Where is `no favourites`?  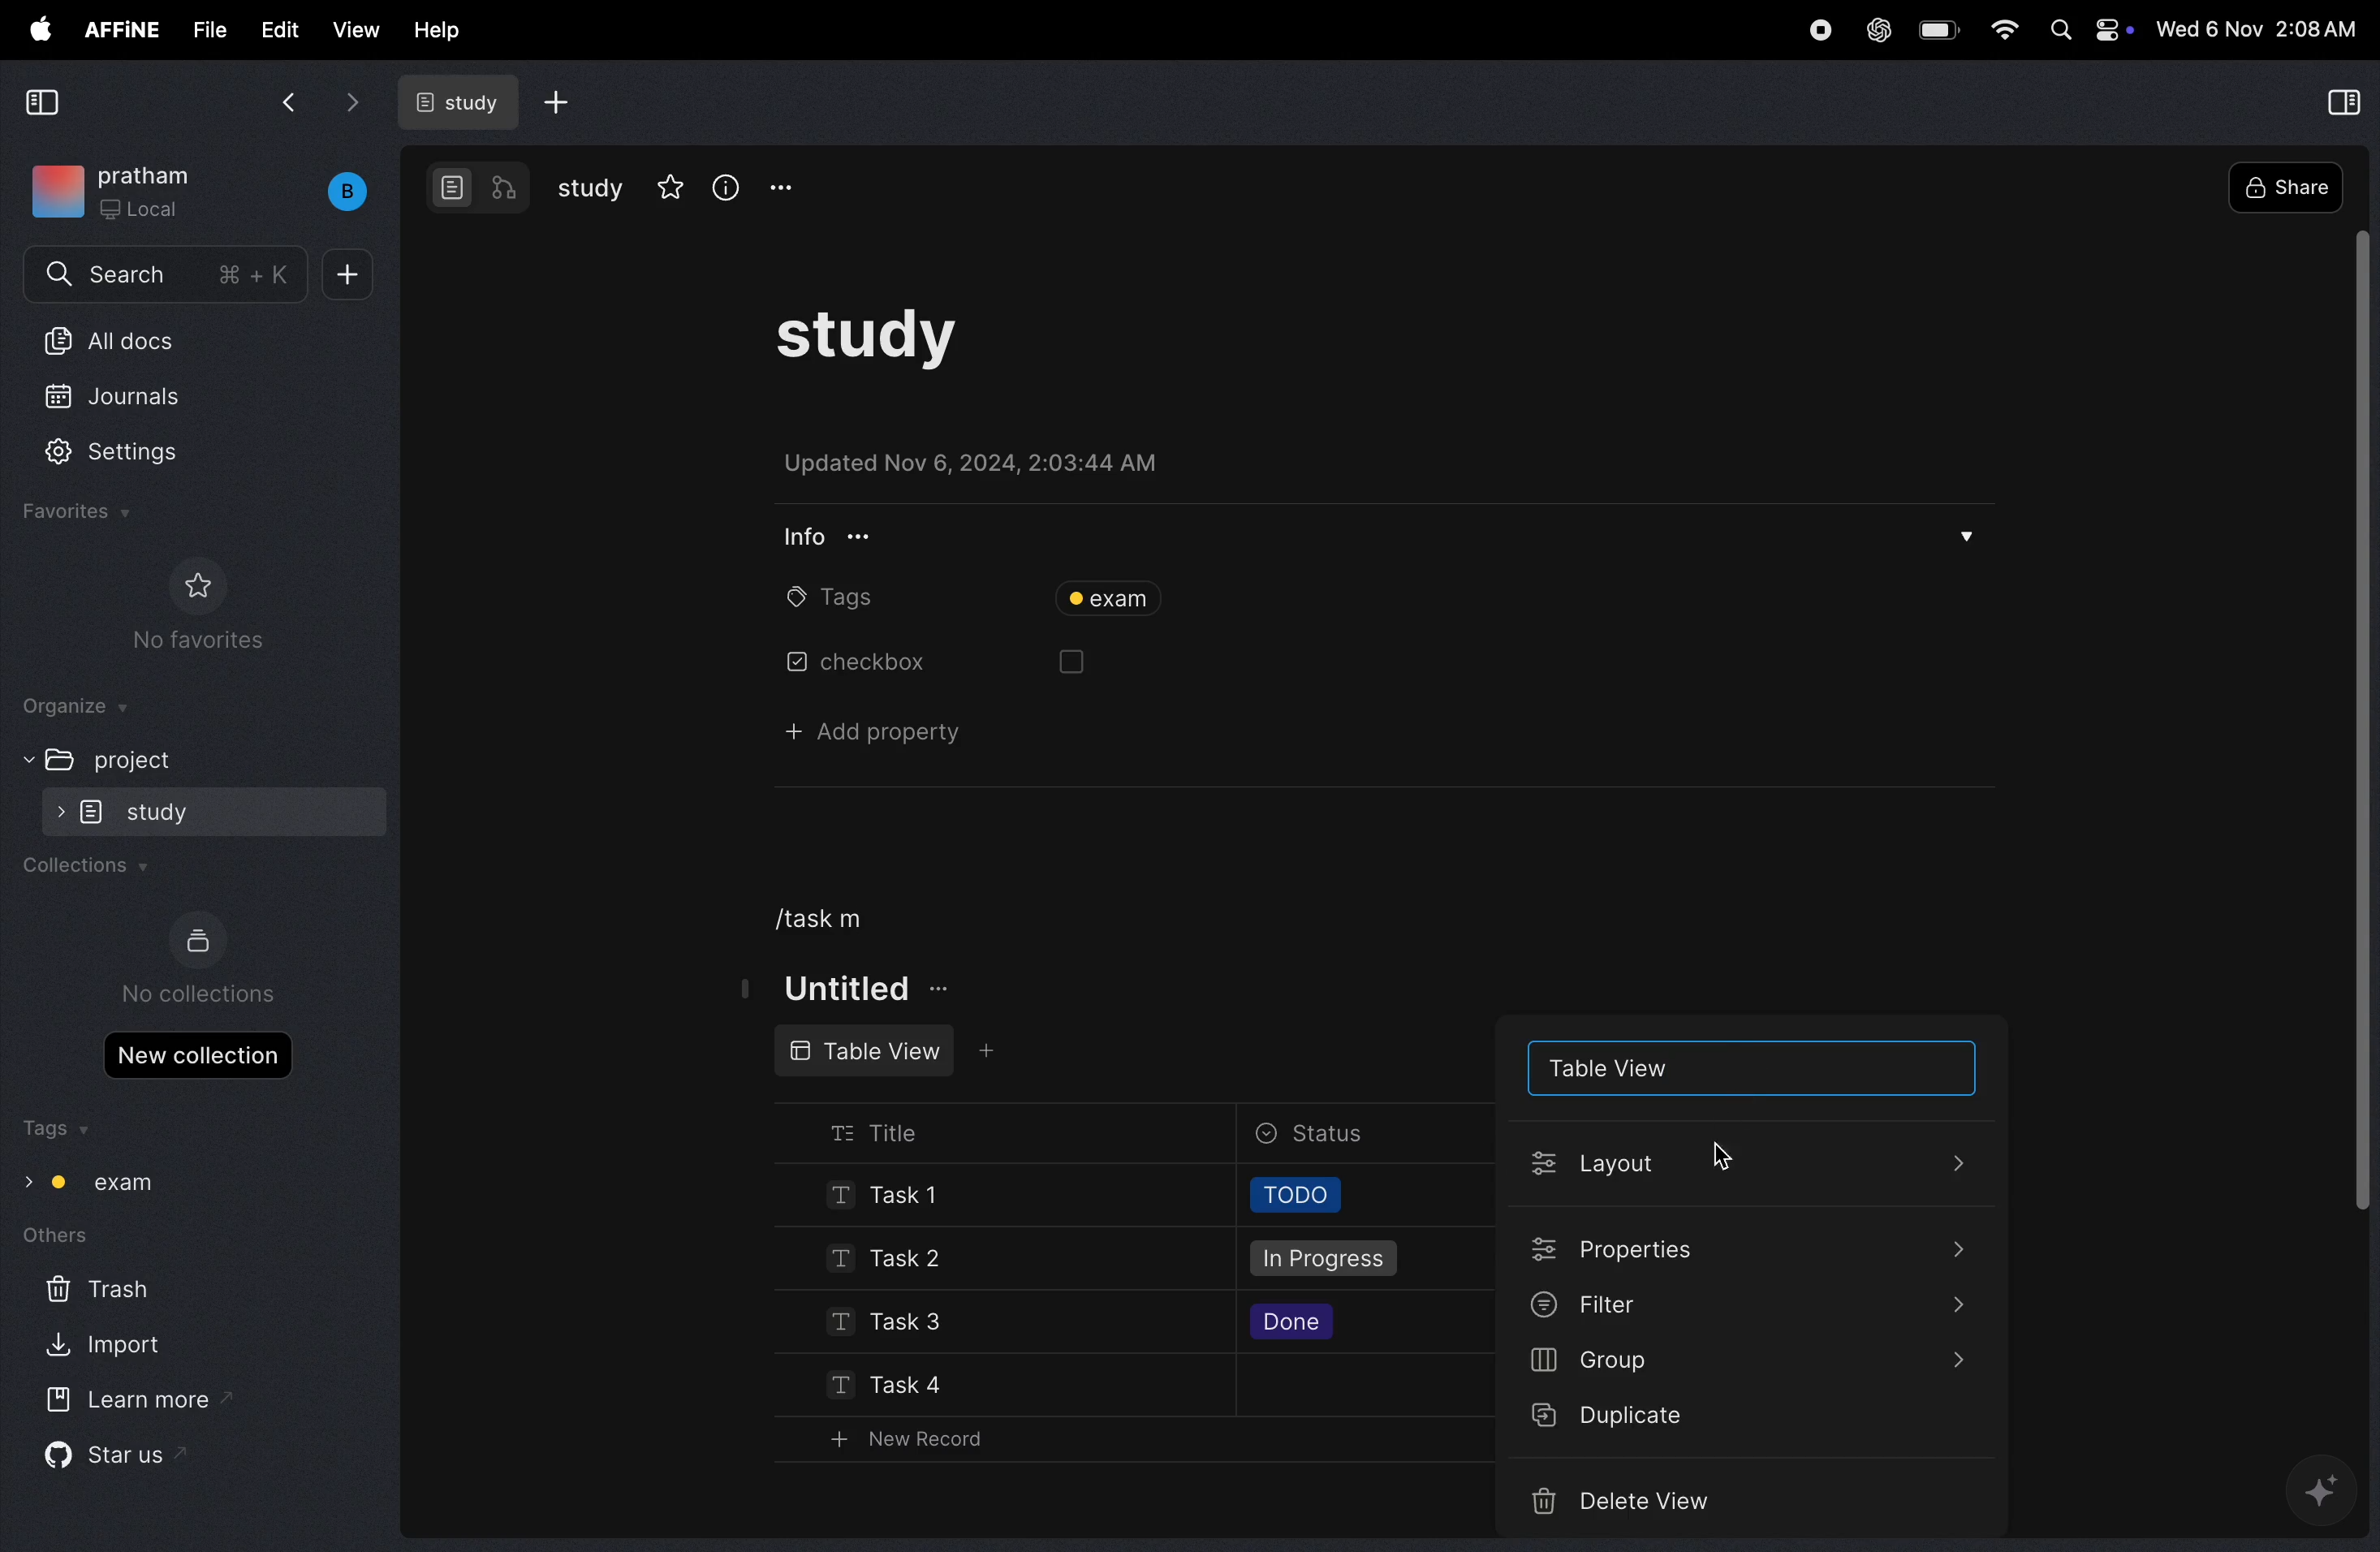
no favourites is located at coordinates (201, 604).